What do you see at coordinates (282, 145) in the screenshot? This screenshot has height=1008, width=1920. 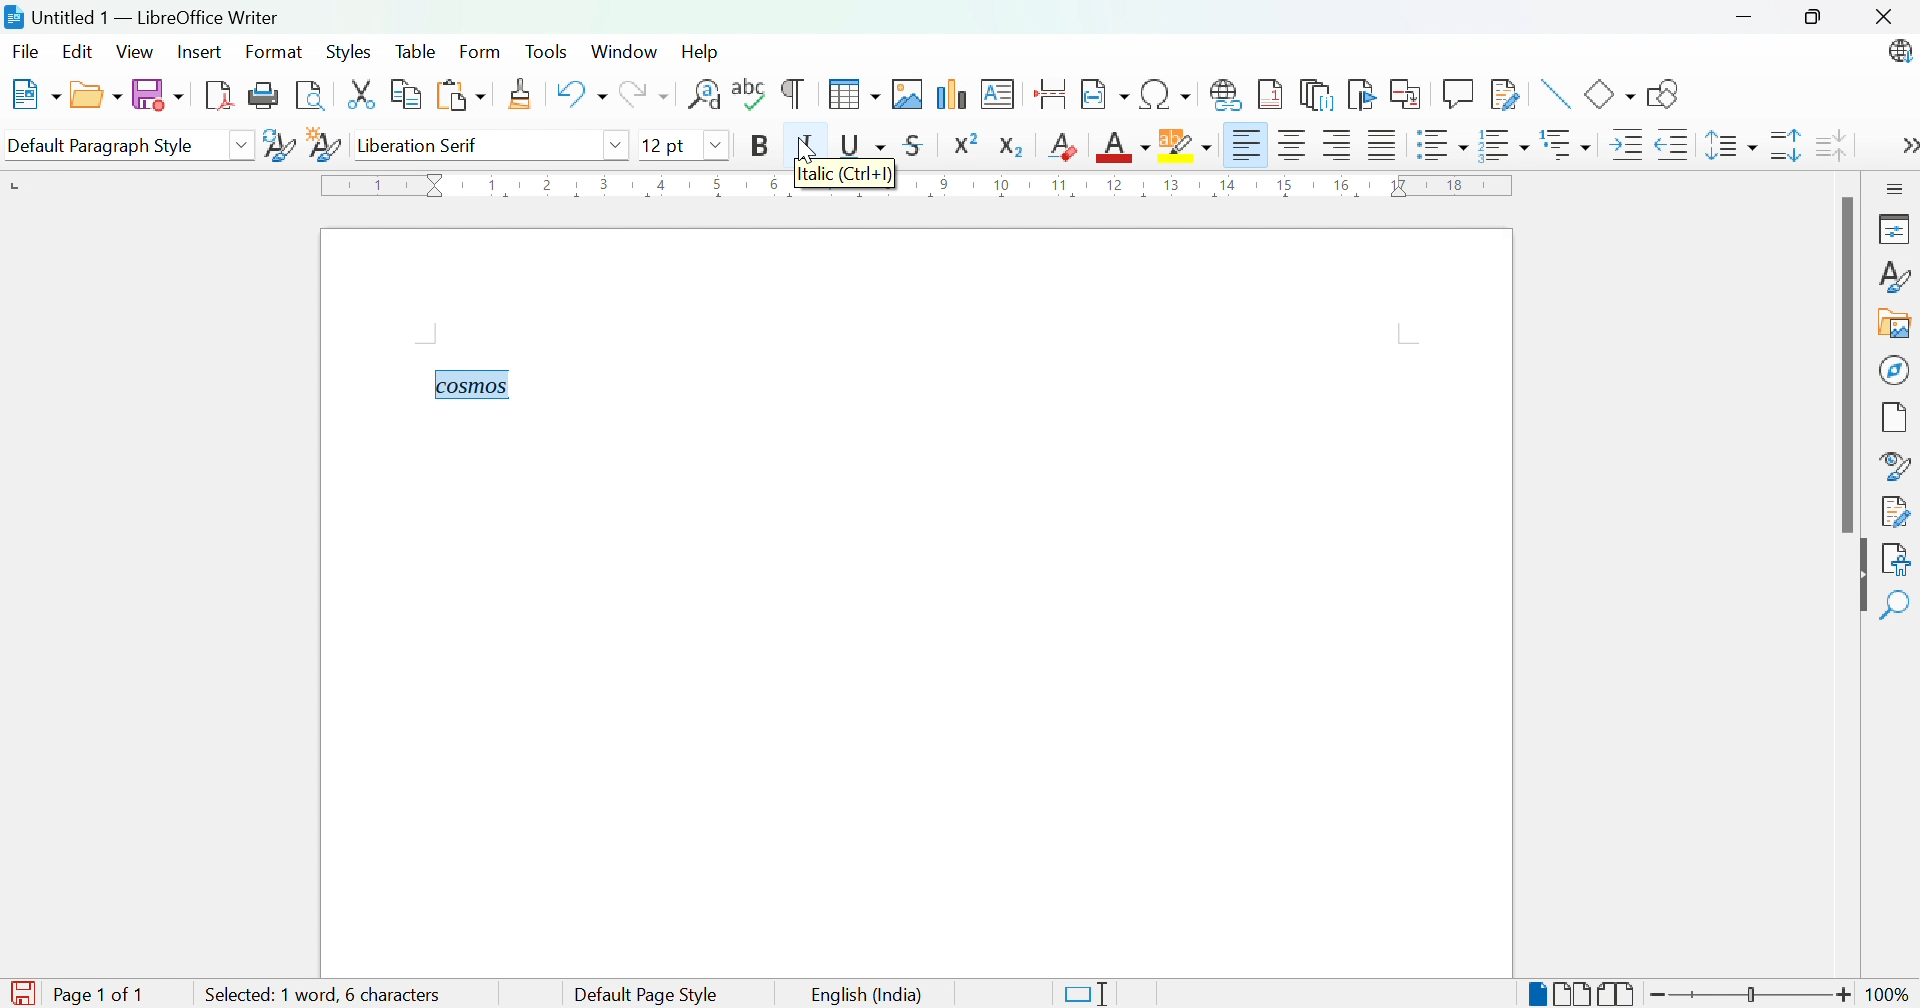 I see `Update selected style` at bounding box center [282, 145].